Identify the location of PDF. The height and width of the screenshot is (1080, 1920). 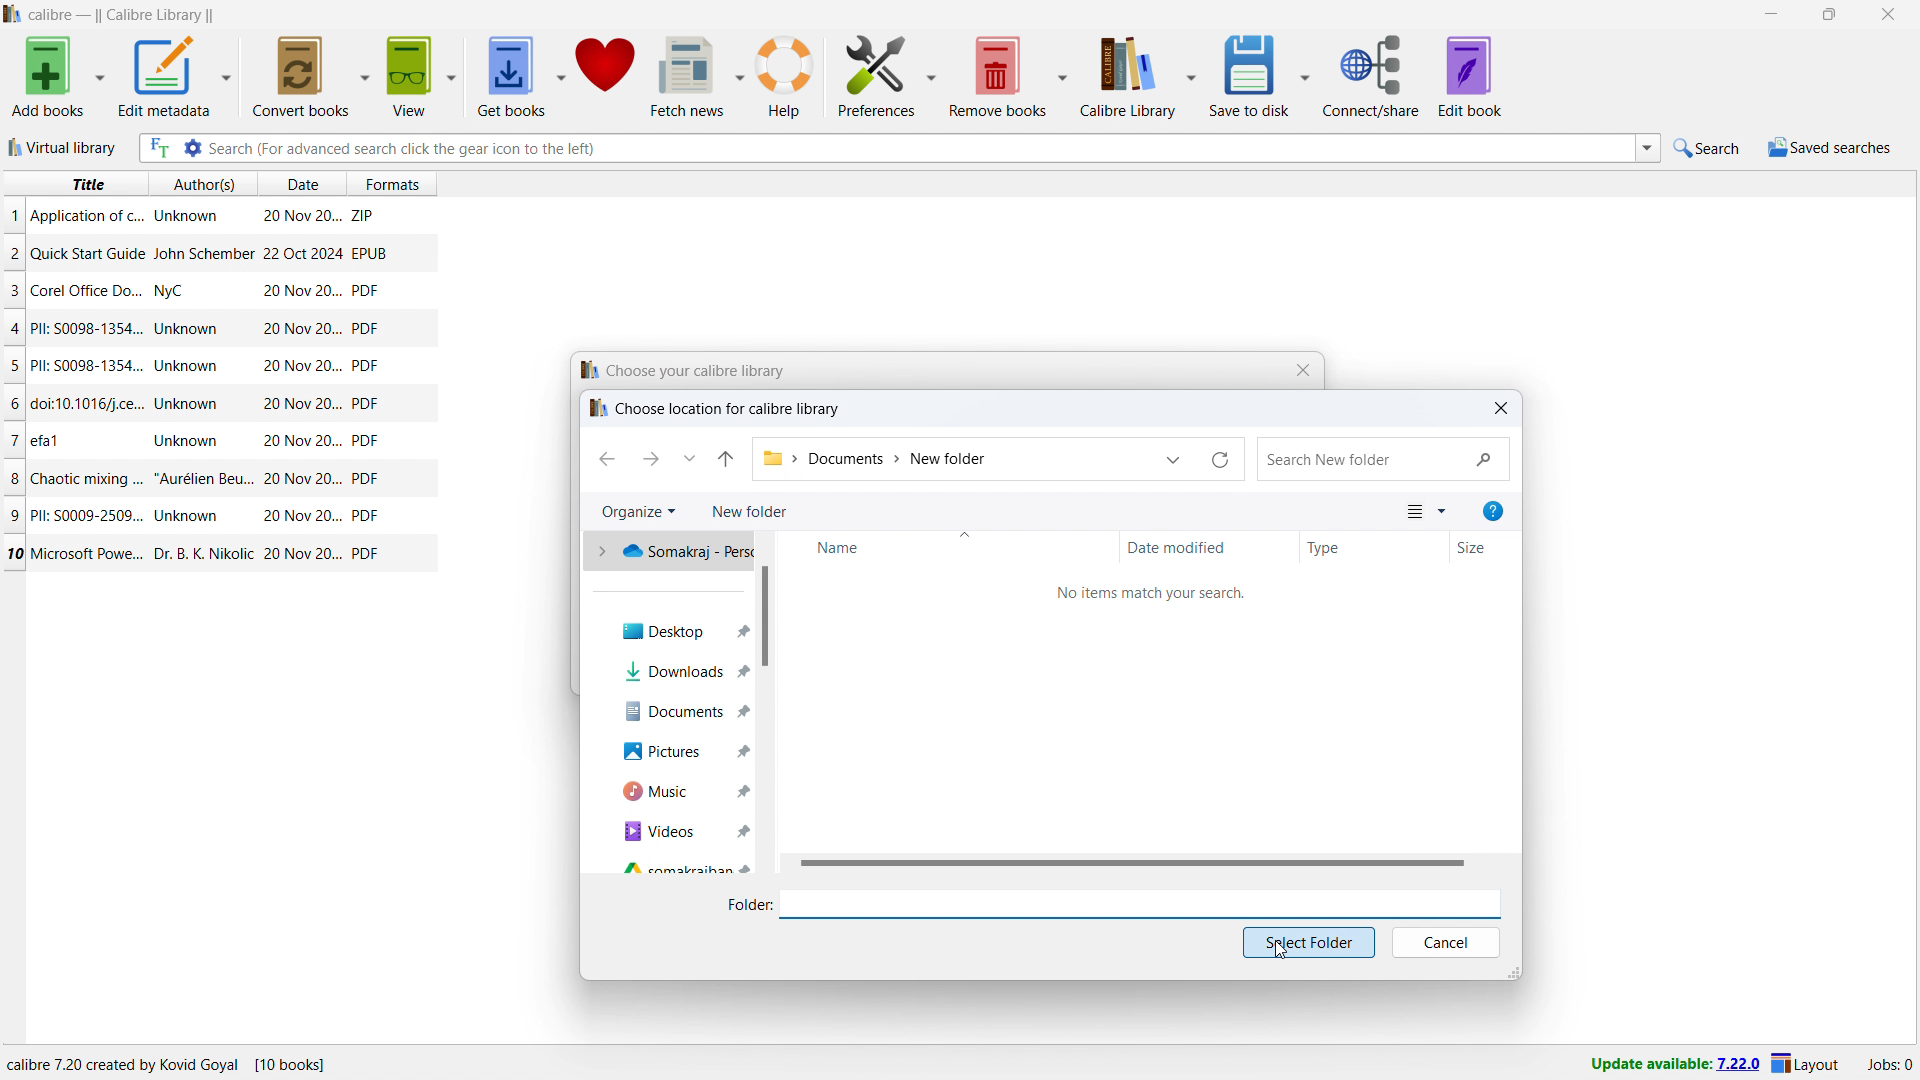
(365, 516).